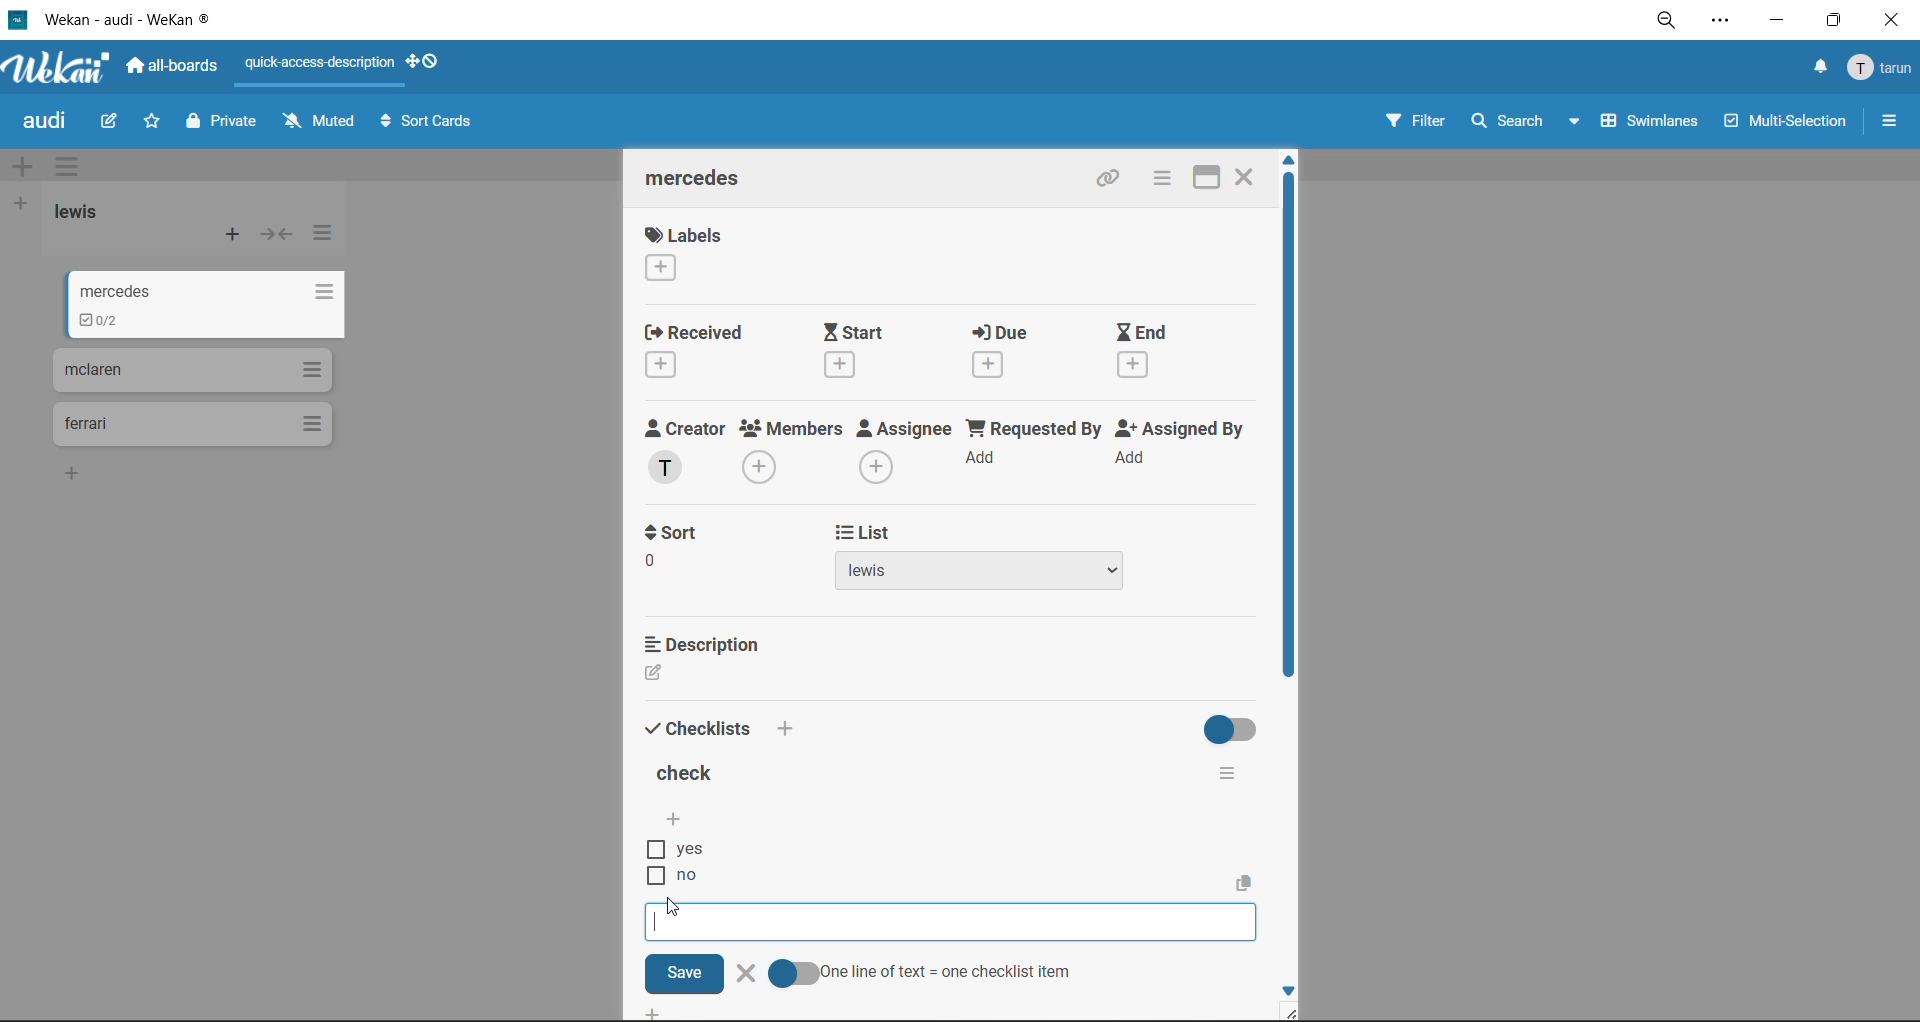 The height and width of the screenshot is (1022, 1920). Describe the element at coordinates (309, 368) in the screenshot. I see `list actions` at that location.